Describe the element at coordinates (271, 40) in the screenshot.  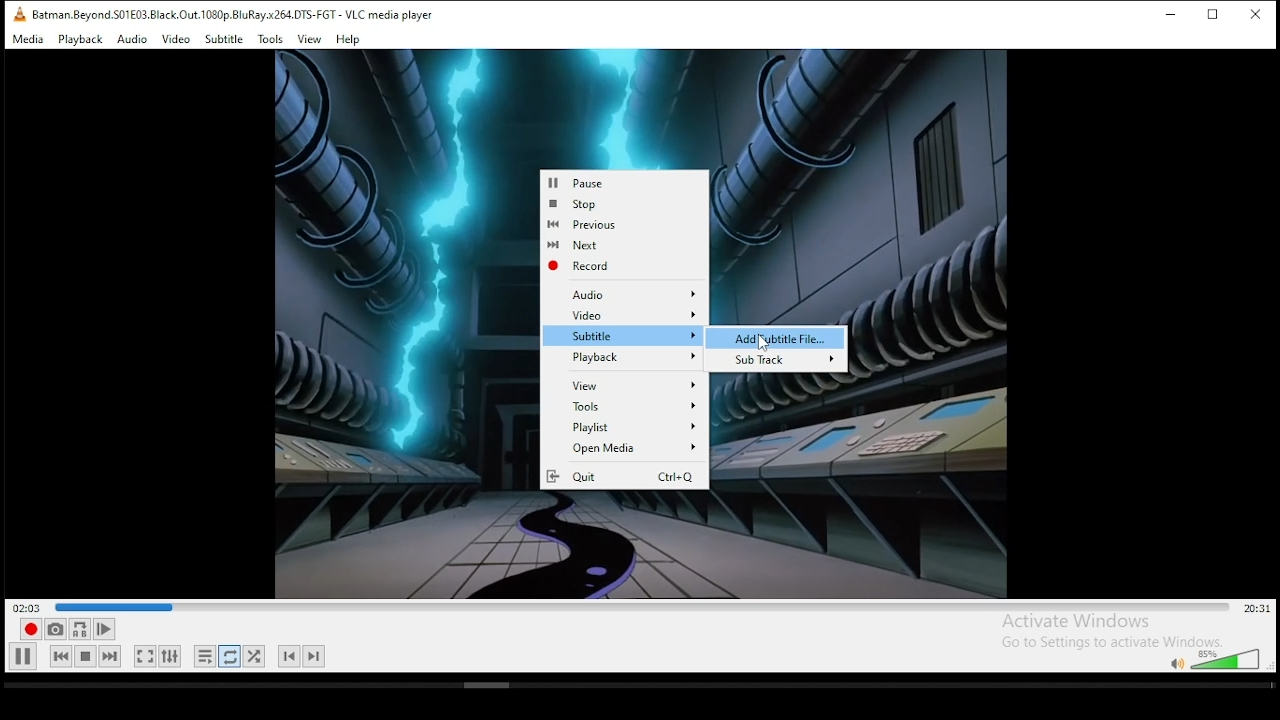
I see `tools` at that location.